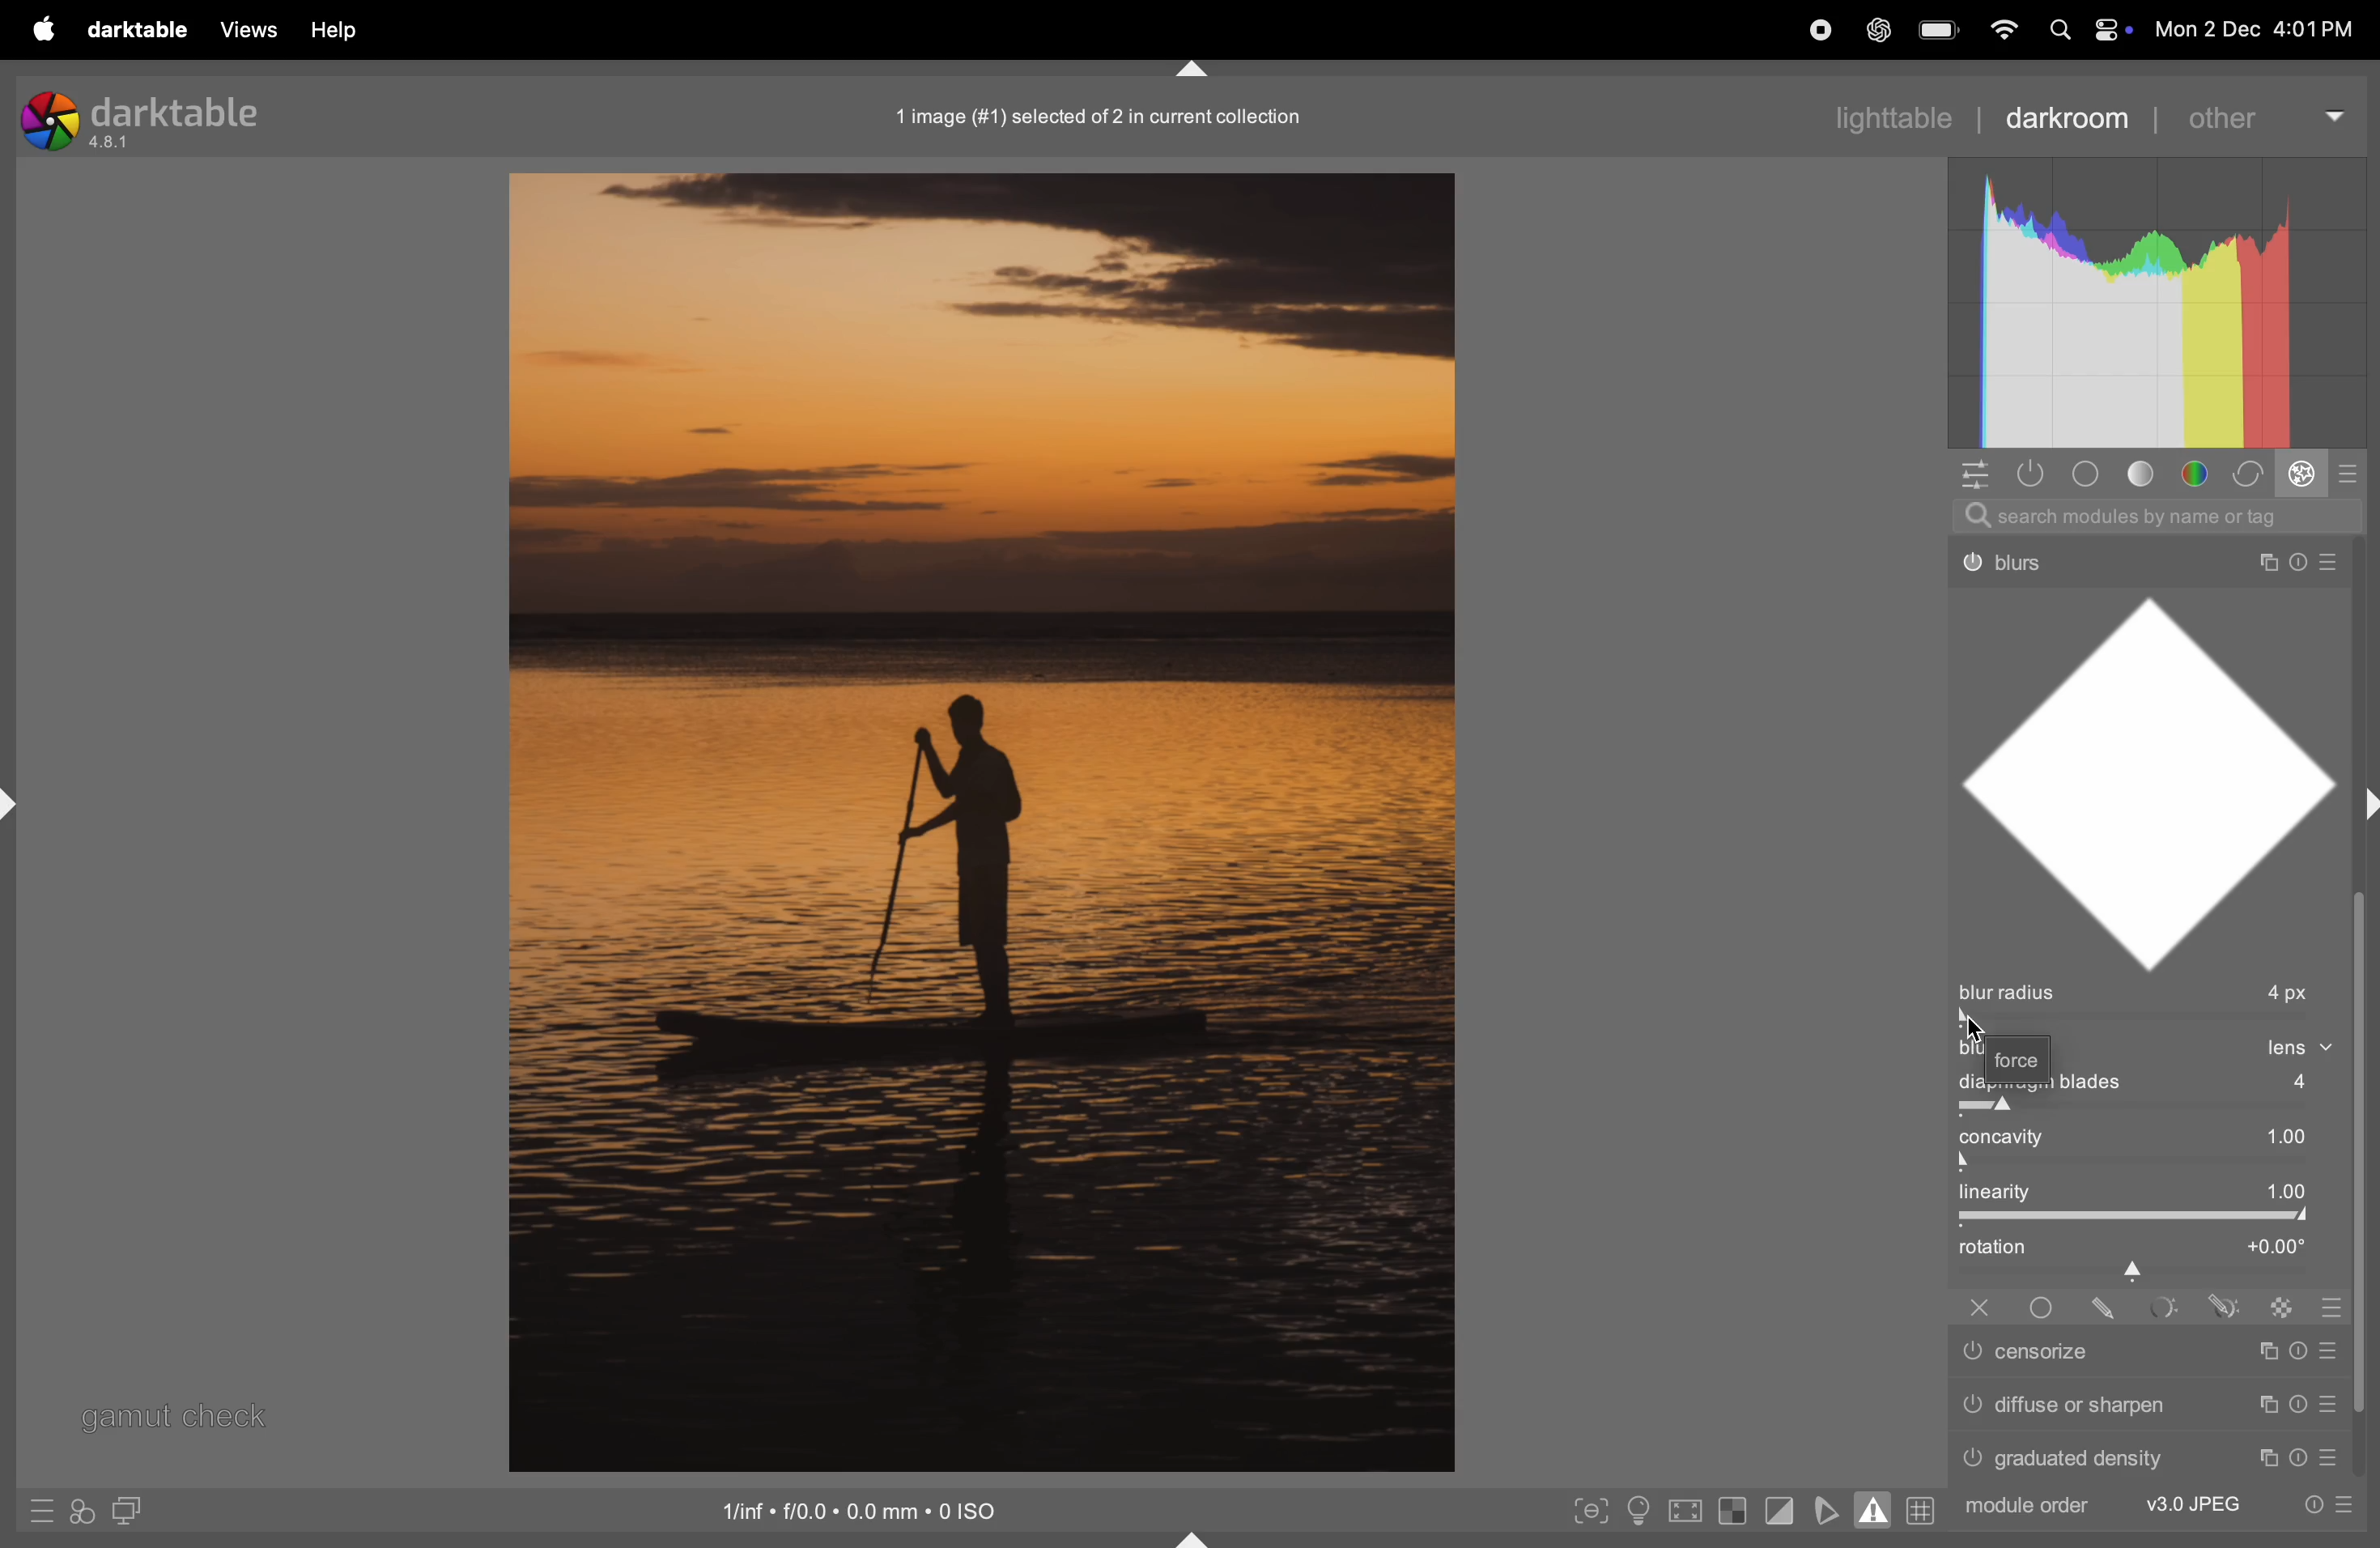 The width and height of the screenshot is (2380, 1548). Describe the element at coordinates (2029, 473) in the screenshot. I see `show only active modules` at that location.